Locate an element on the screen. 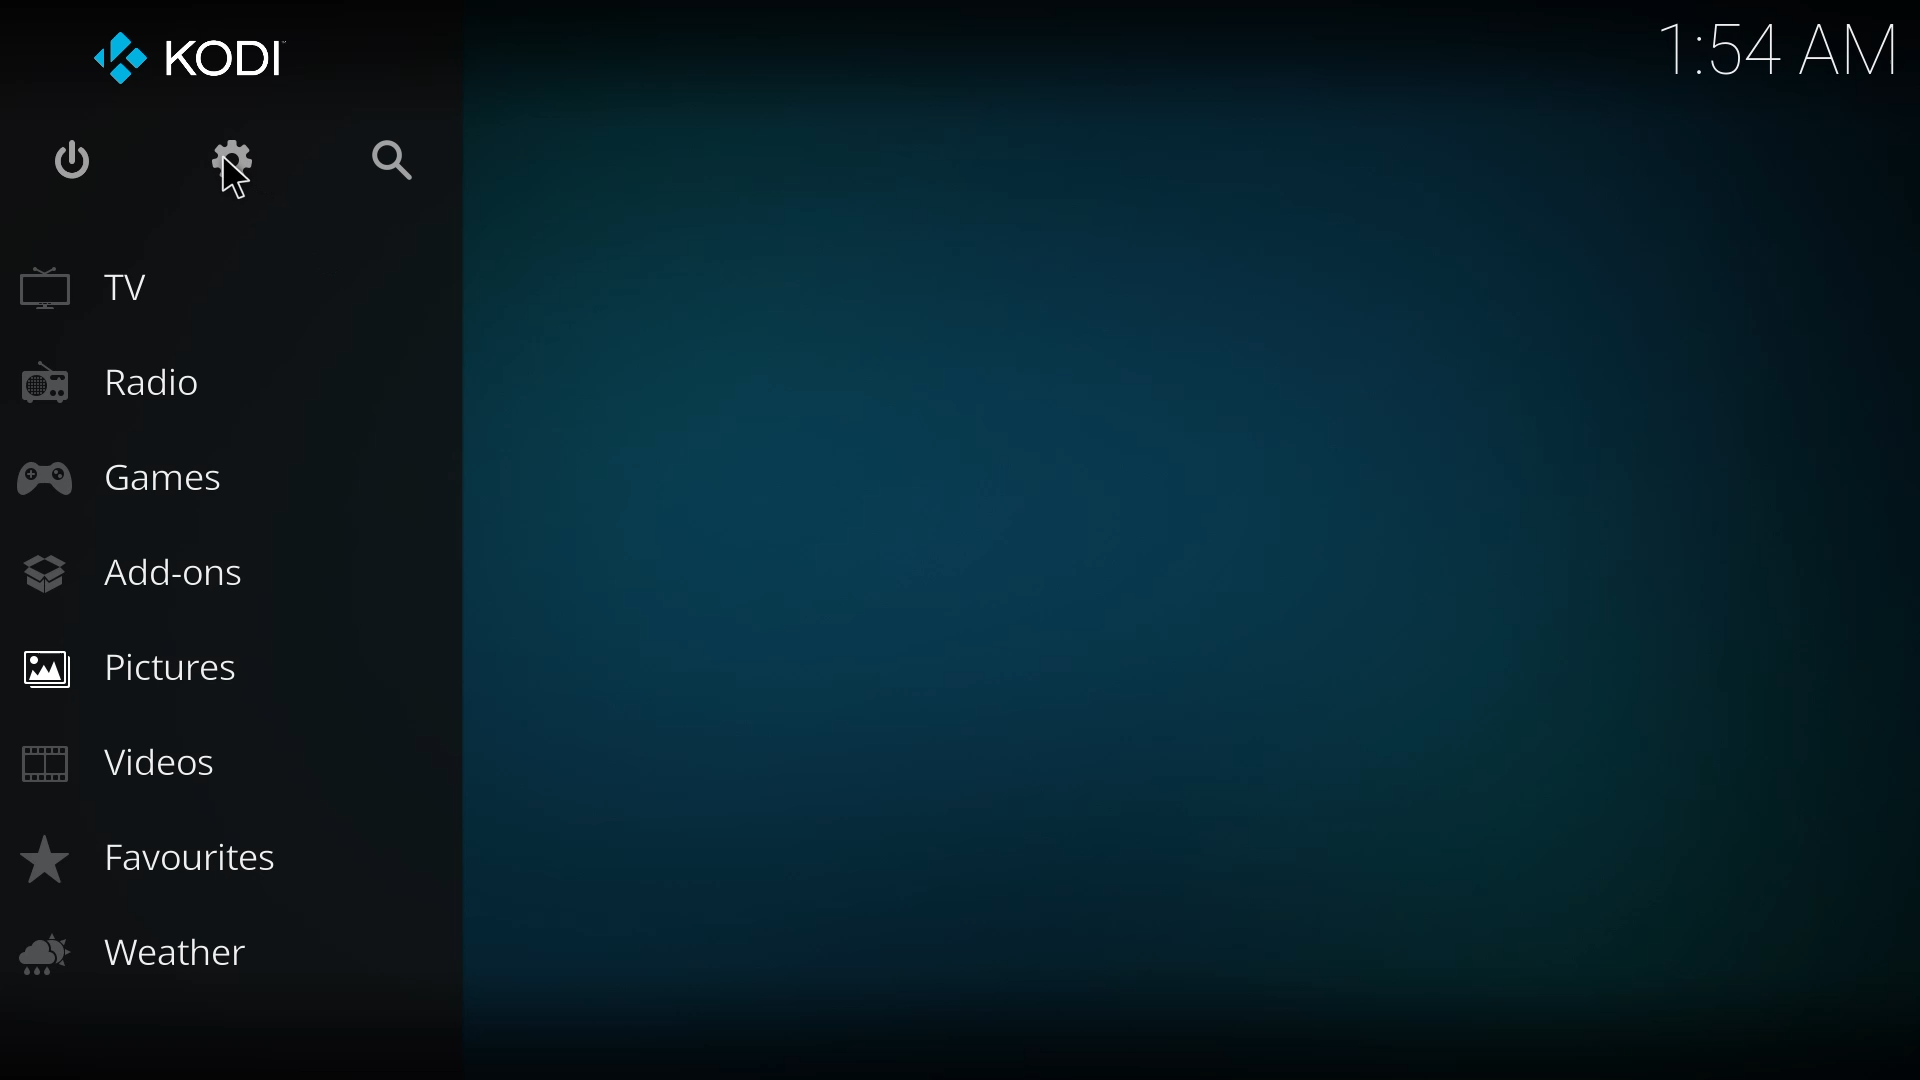  settings is located at coordinates (236, 158).